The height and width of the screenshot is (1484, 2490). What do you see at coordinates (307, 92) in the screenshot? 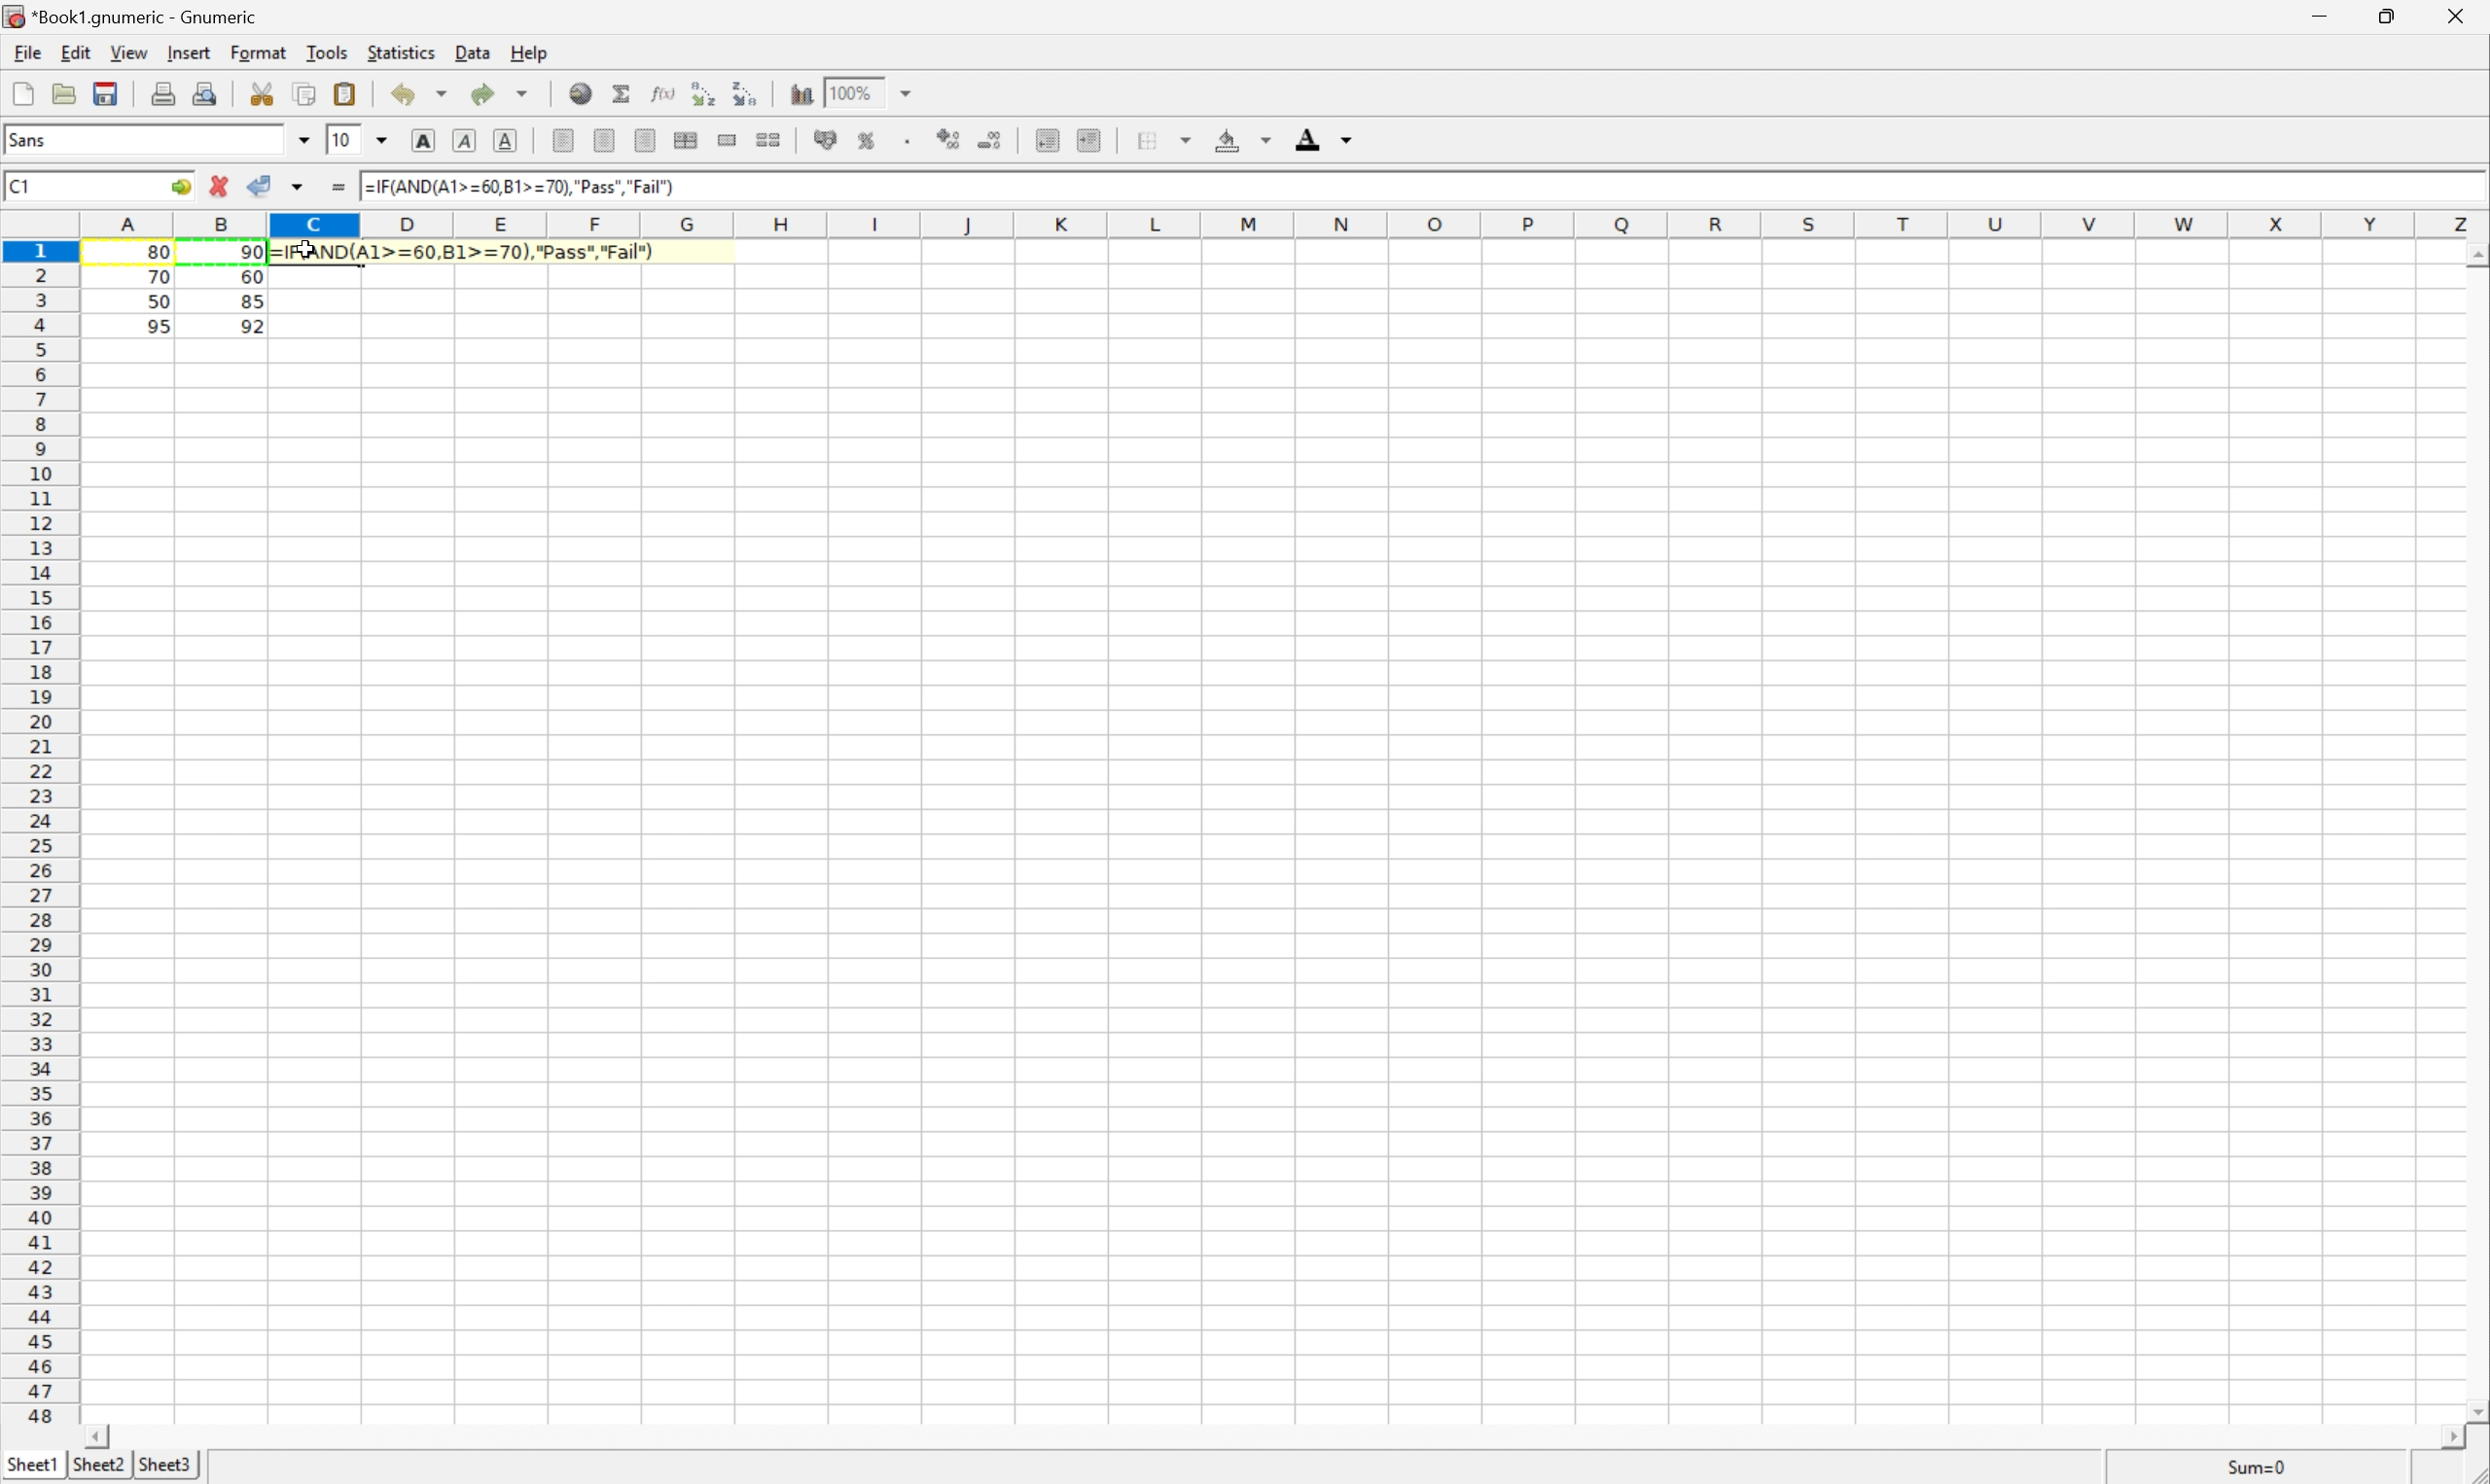
I see `Copy the selection` at bounding box center [307, 92].